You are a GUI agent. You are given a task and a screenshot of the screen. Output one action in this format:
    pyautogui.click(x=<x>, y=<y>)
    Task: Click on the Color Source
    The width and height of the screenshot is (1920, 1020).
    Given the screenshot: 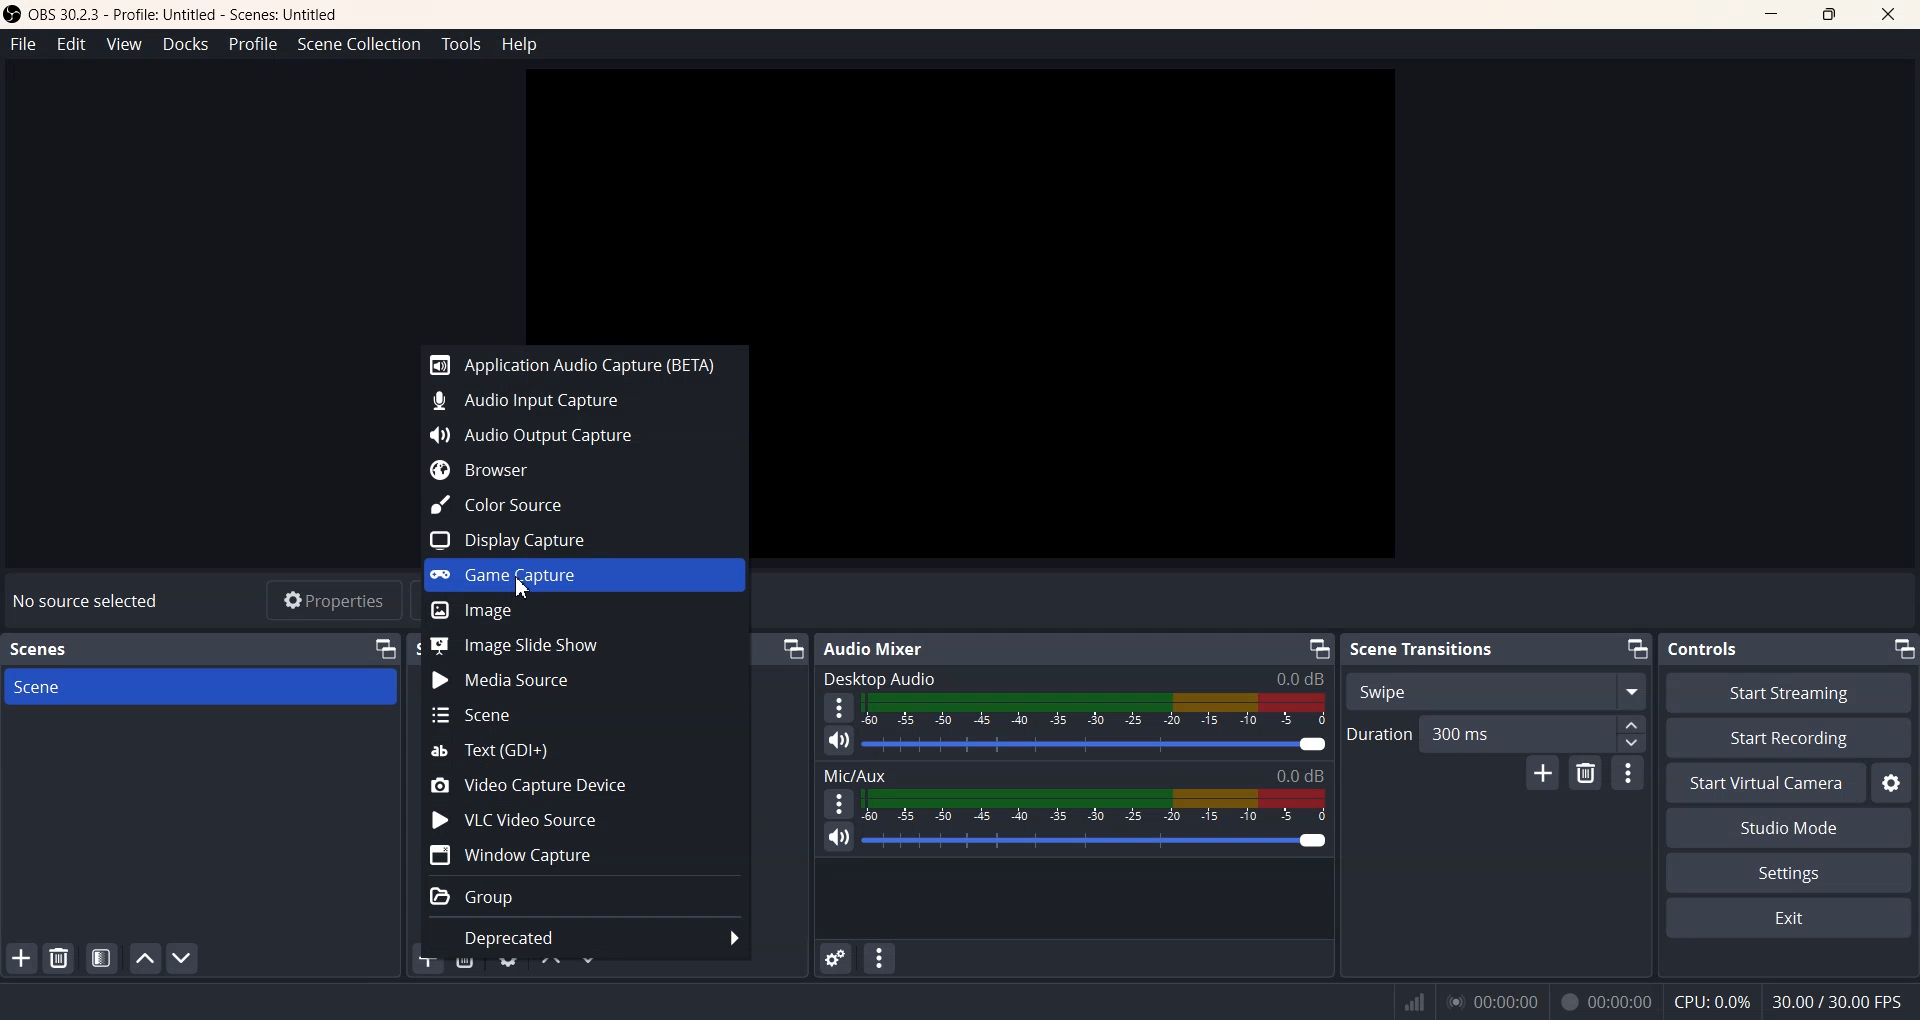 What is the action you would take?
    pyautogui.click(x=573, y=505)
    